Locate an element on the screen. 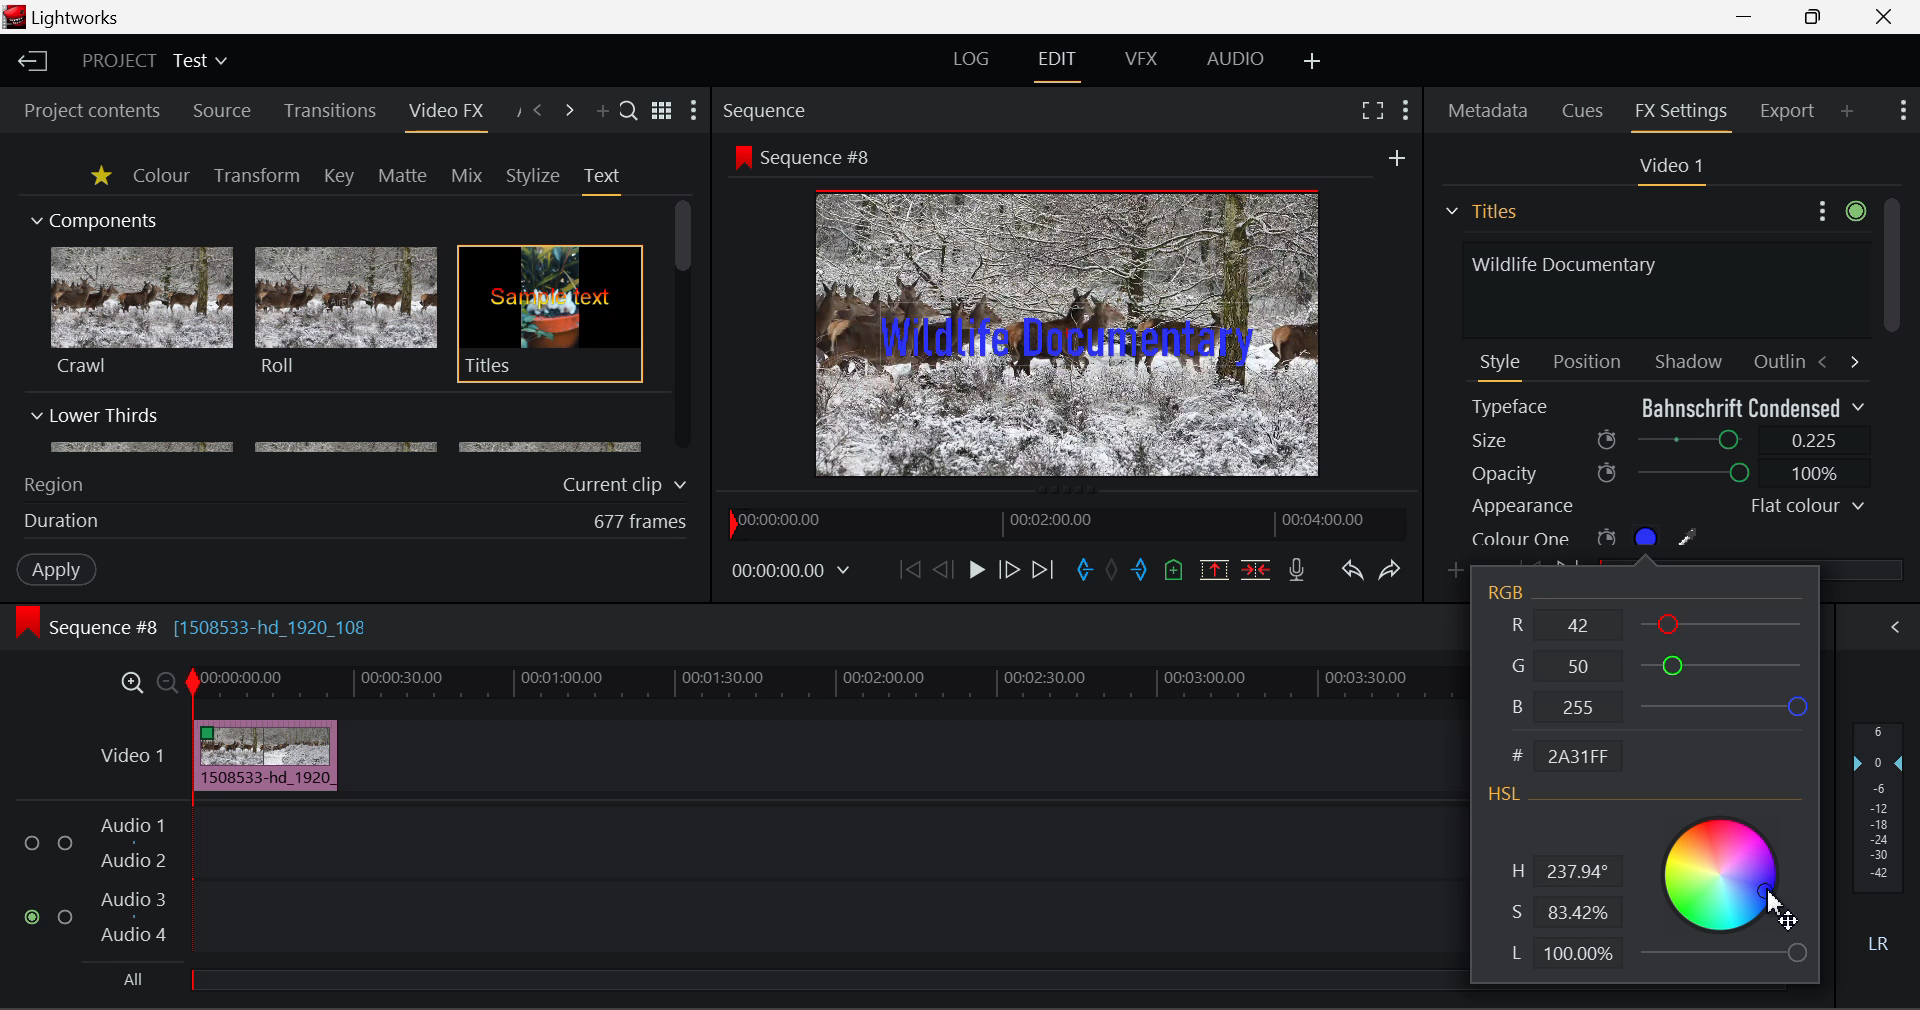 Image resolution: width=1920 pixels, height=1010 pixels. Audio 1 is located at coordinates (130, 828).